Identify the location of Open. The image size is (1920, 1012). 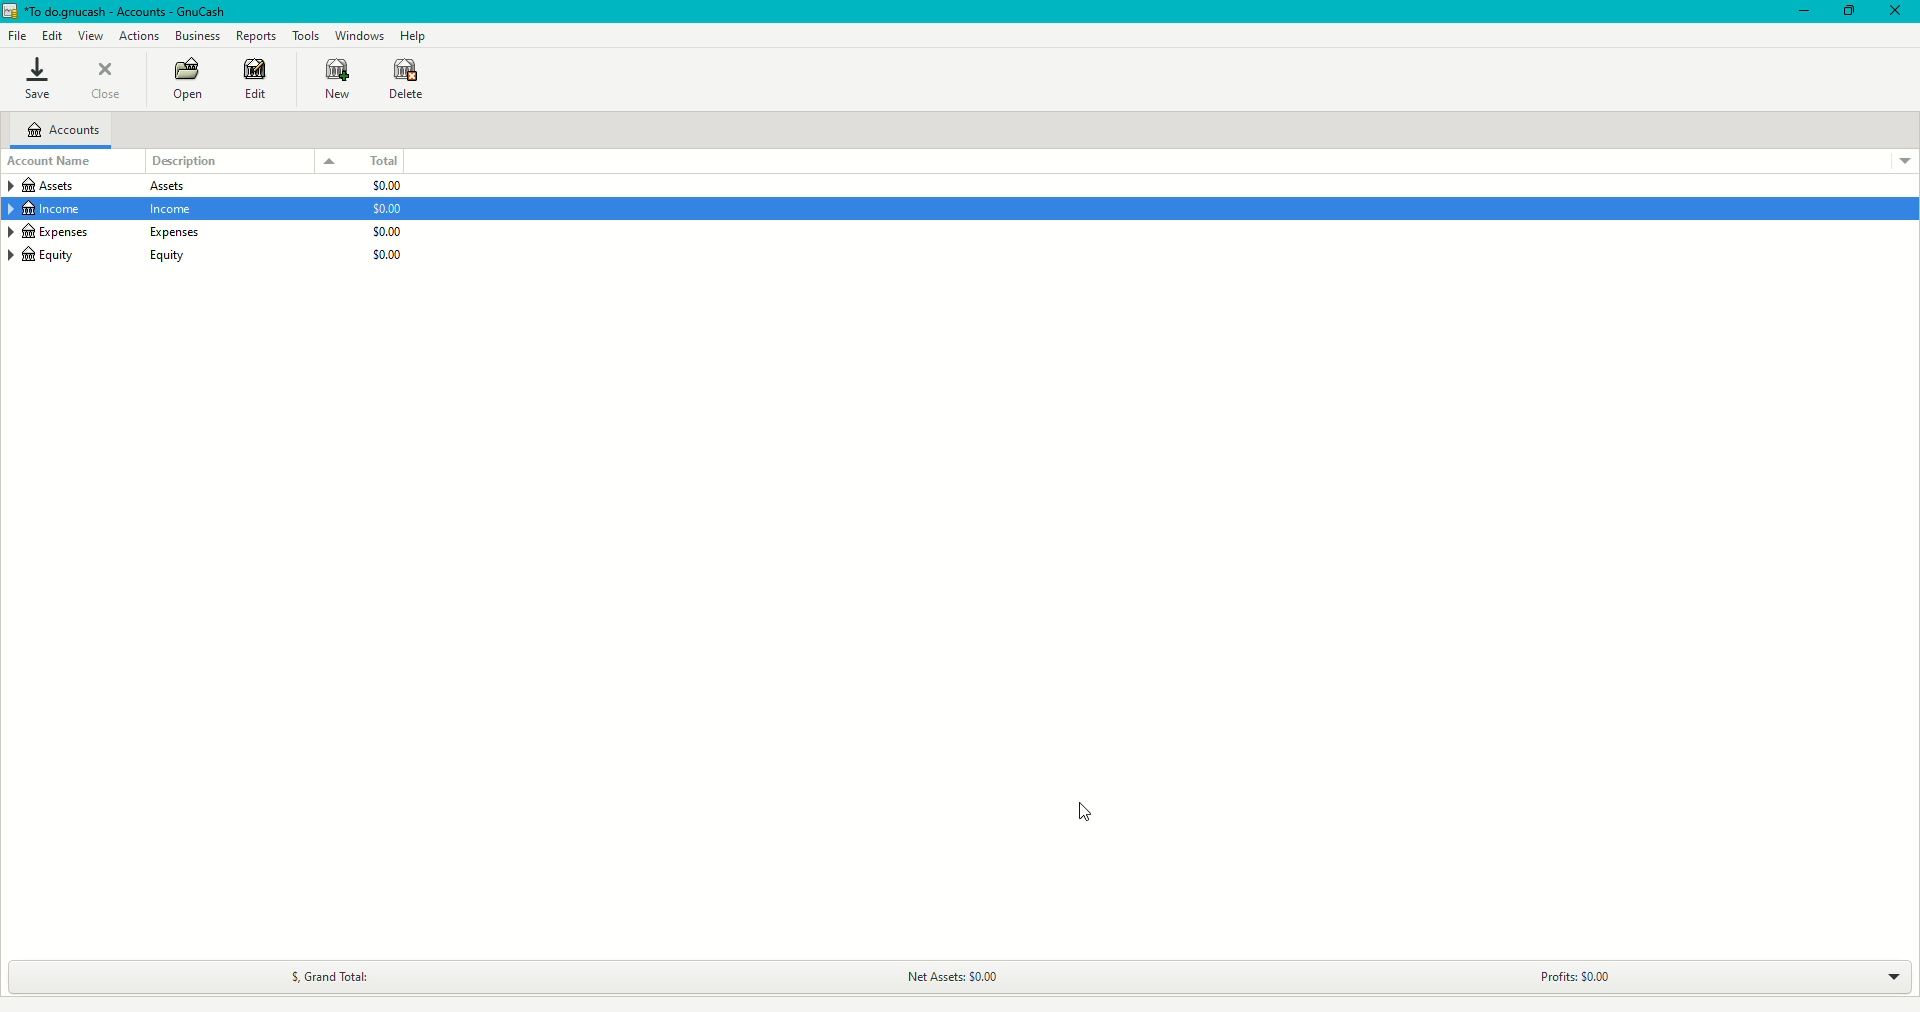
(186, 80).